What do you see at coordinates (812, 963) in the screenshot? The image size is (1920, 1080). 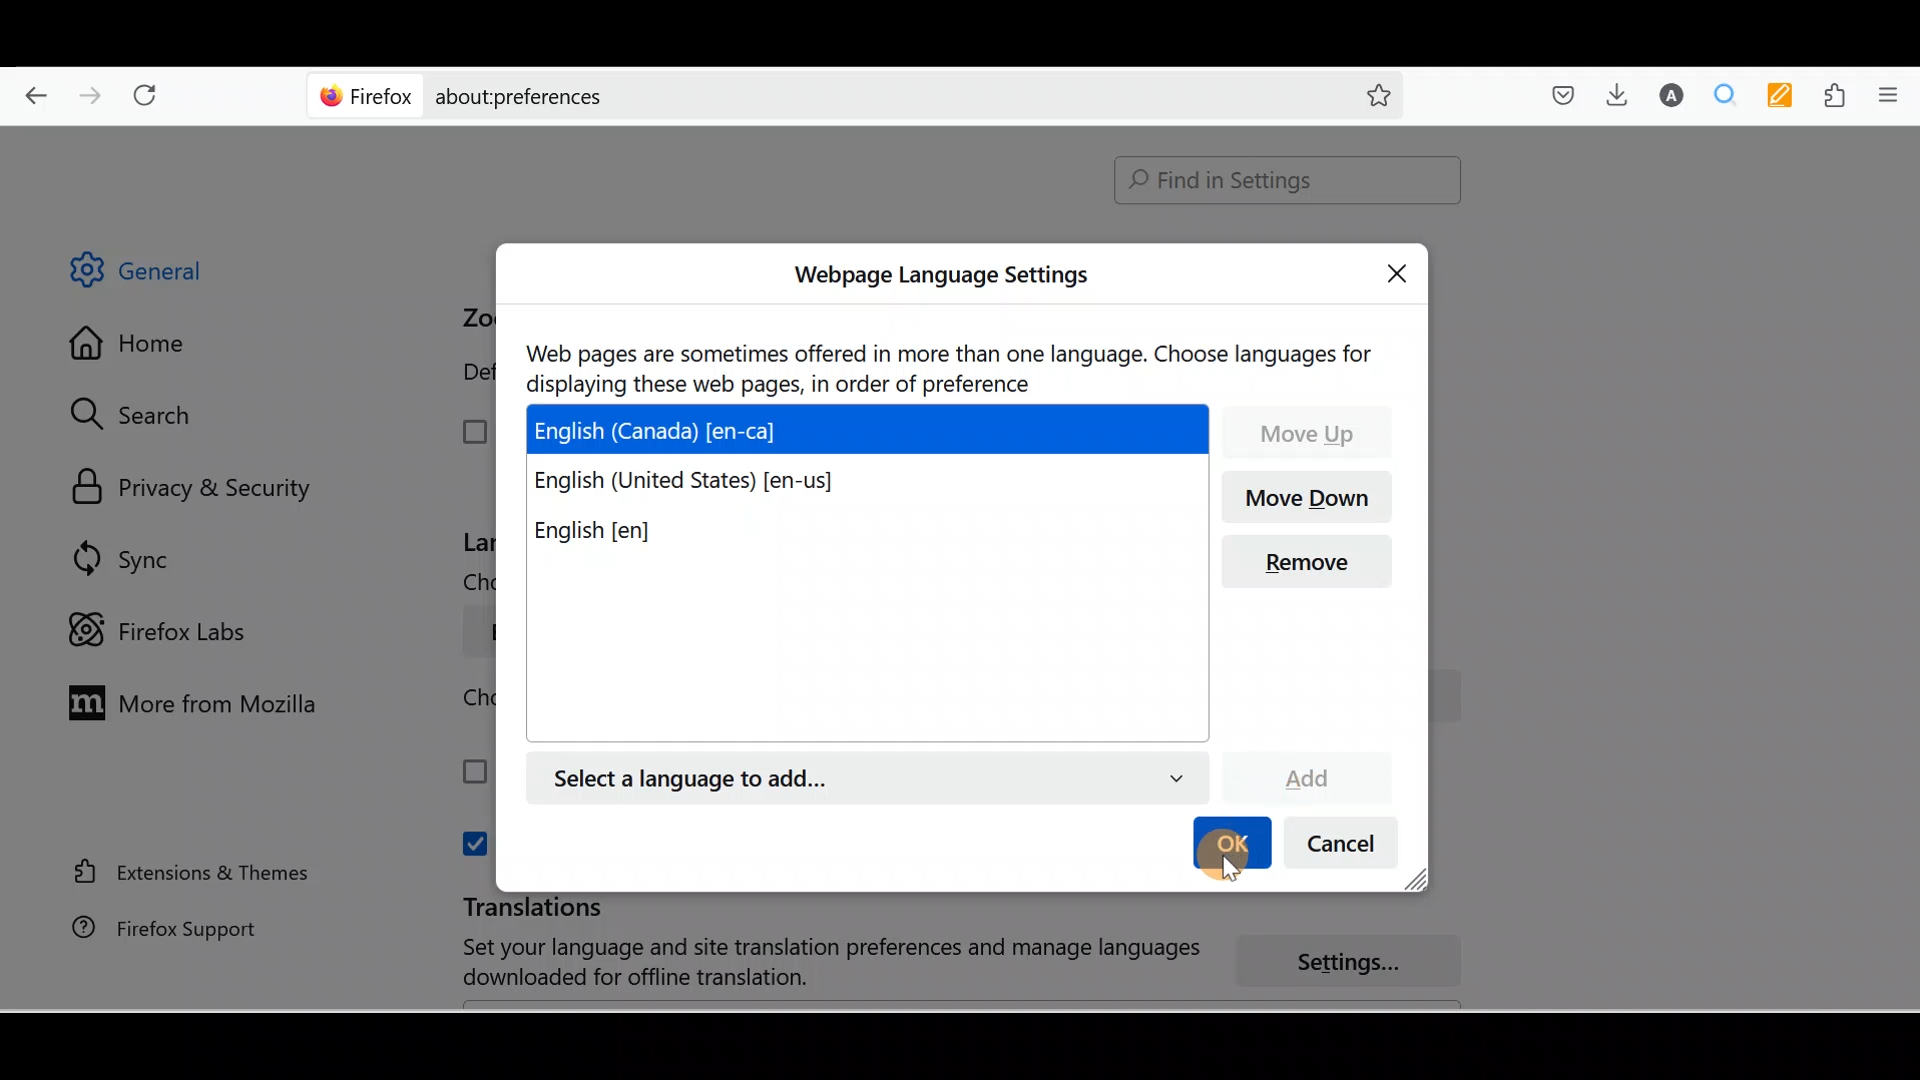 I see `Set your language and site translation preferences and manage language download for offline translation.` at bounding box center [812, 963].